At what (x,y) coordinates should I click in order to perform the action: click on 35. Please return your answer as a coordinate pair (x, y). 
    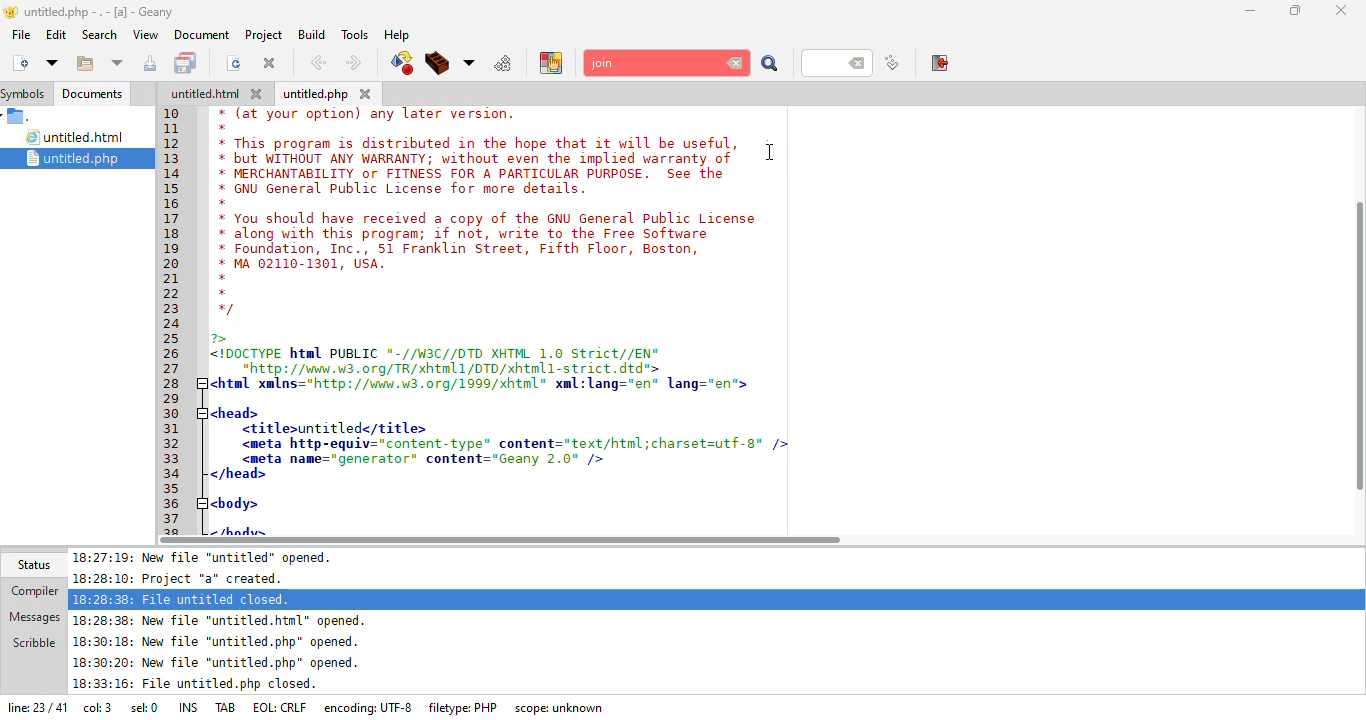
    Looking at the image, I should click on (171, 487).